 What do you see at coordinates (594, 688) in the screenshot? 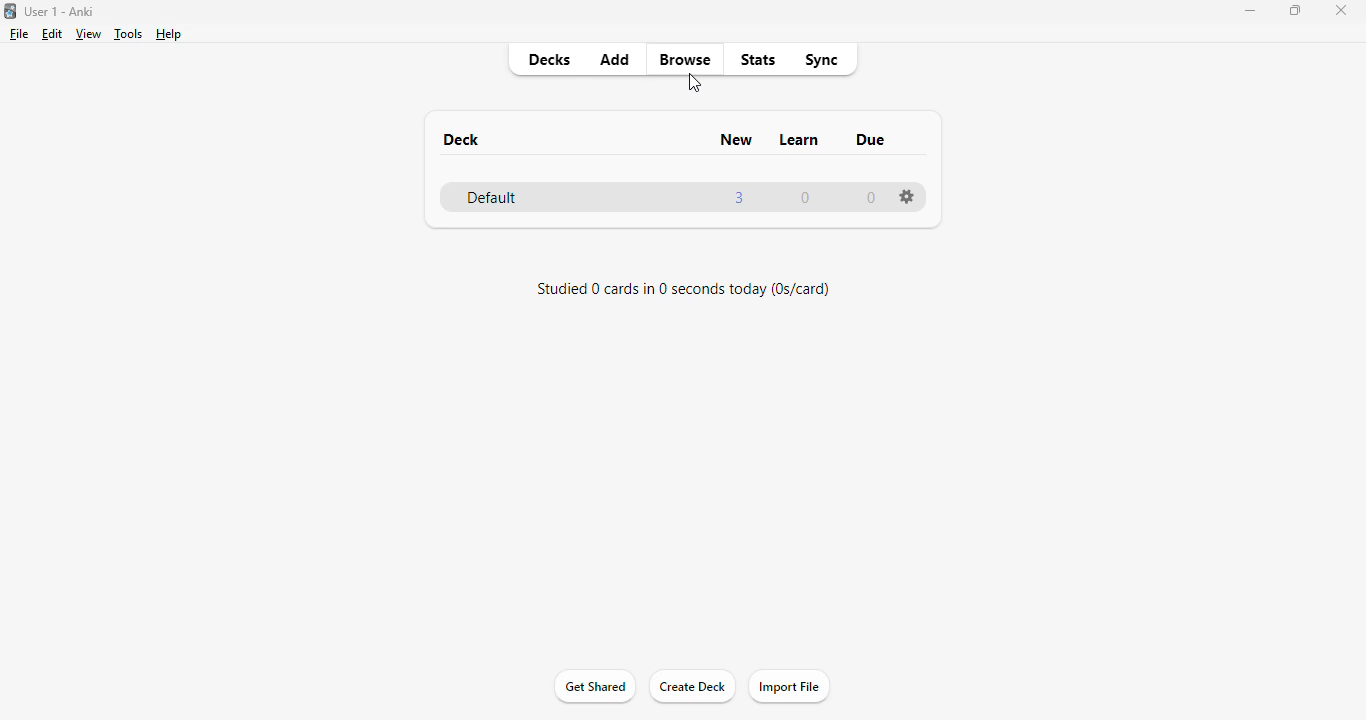
I see `get shared` at bounding box center [594, 688].